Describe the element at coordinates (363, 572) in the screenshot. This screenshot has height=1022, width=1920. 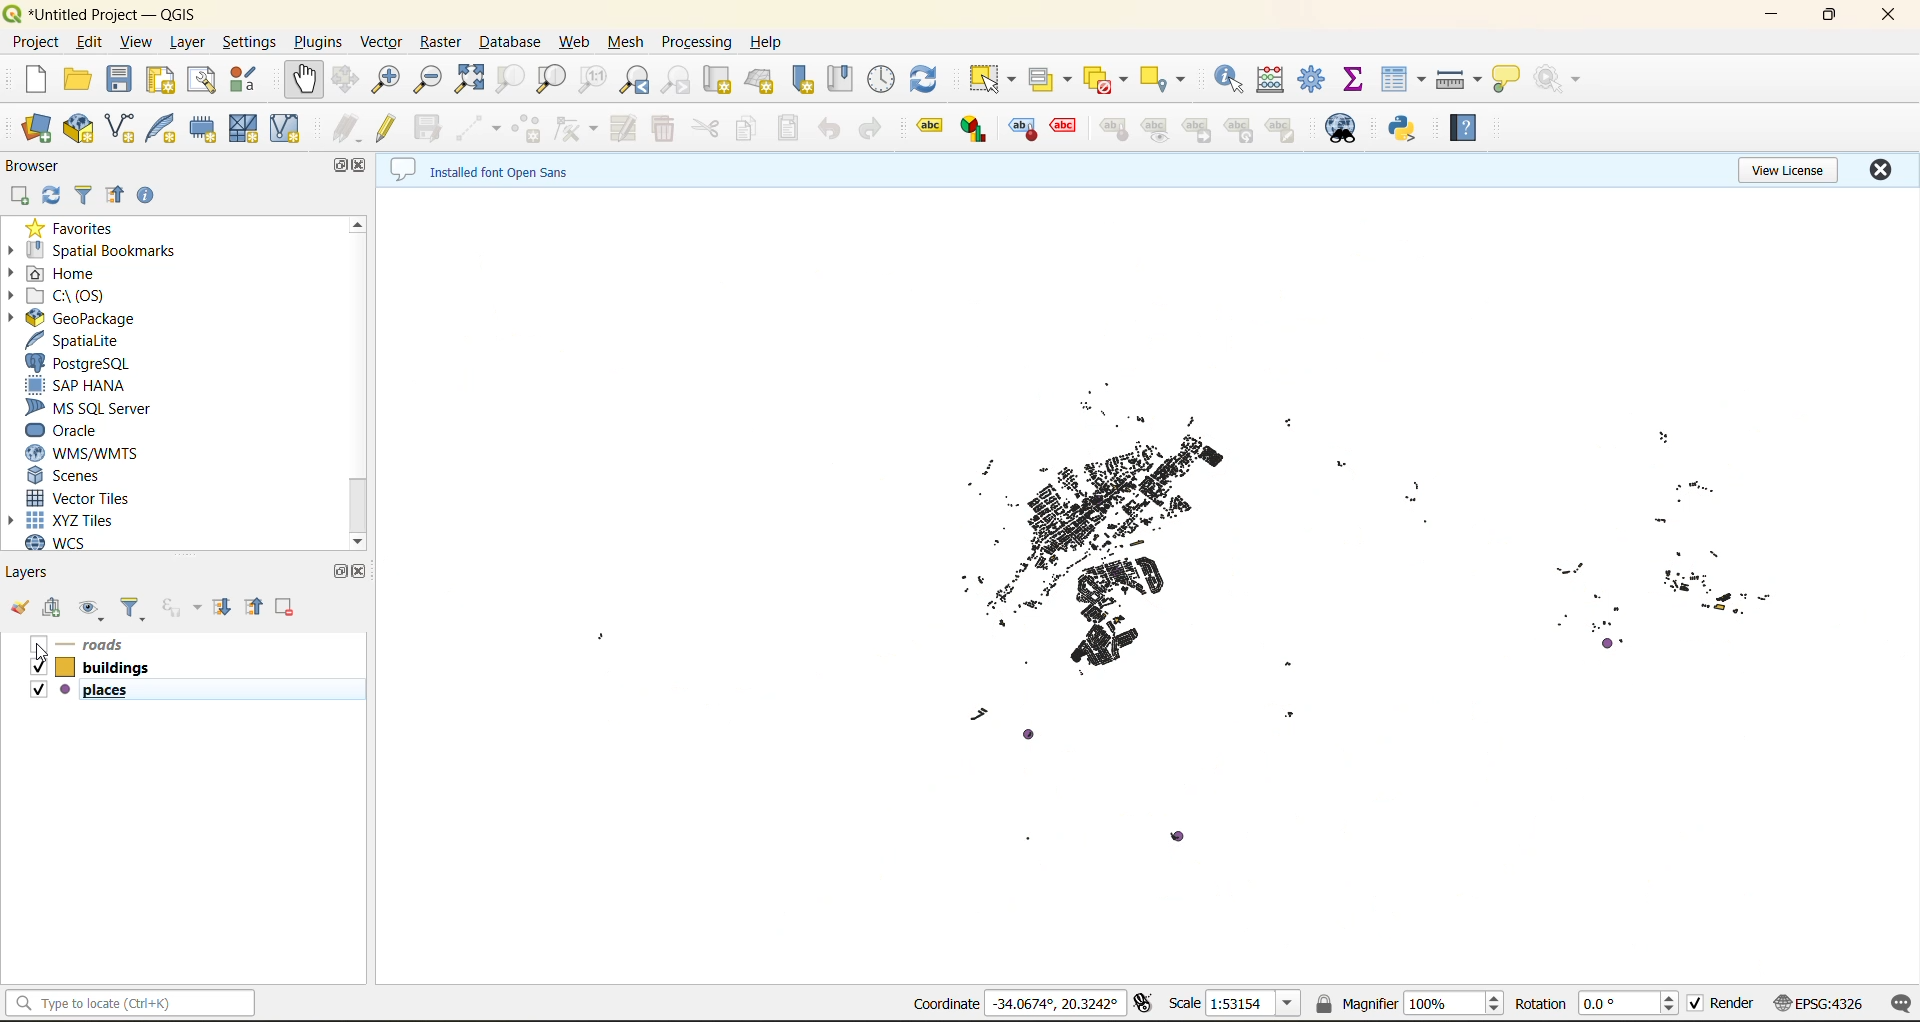
I see `close` at that location.